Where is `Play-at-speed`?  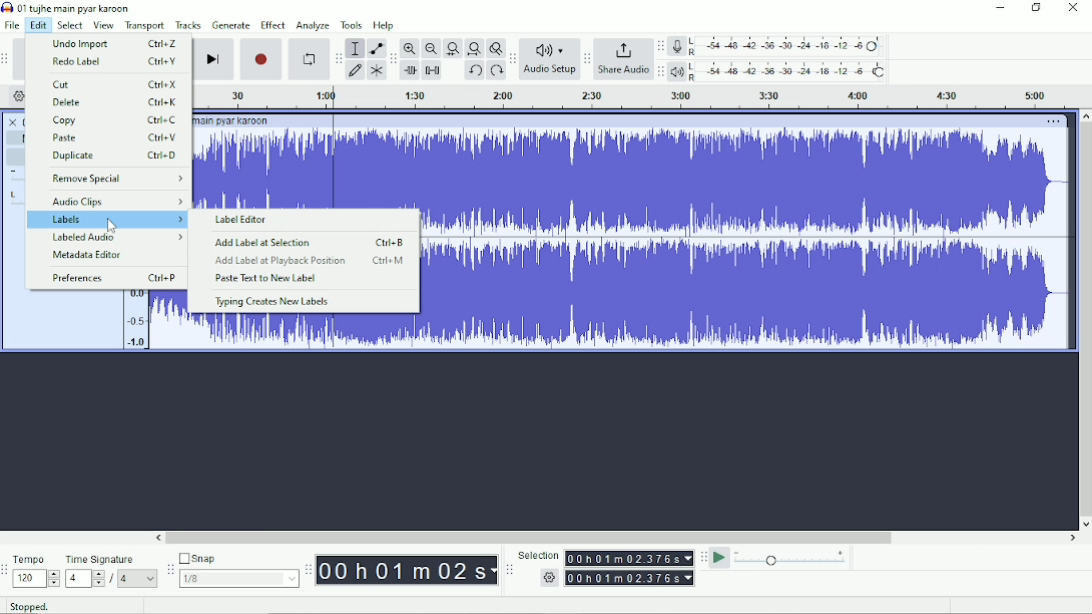 Play-at-speed is located at coordinates (719, 558).